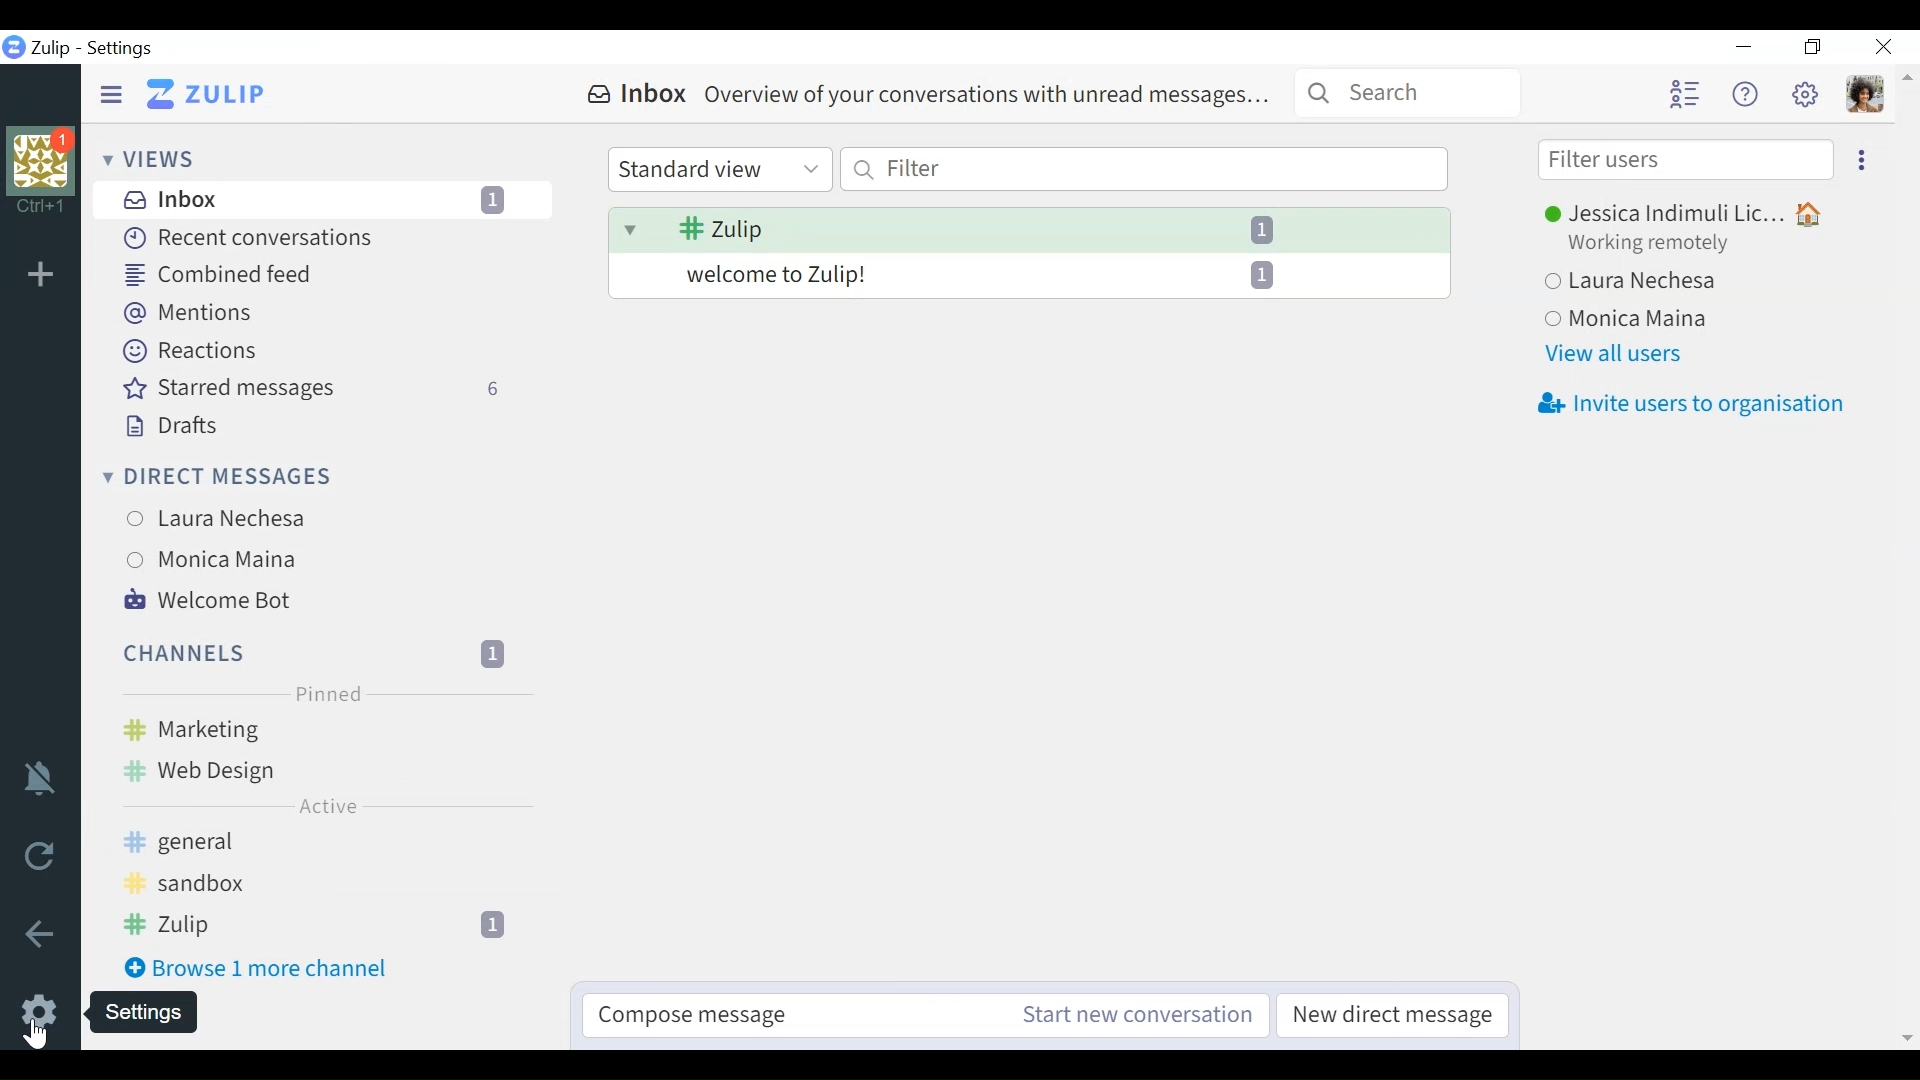 The image size is (1920, 1080). Describe the element at coordinates (1814, 48) in the screenshot. I see `Restore` at that location.